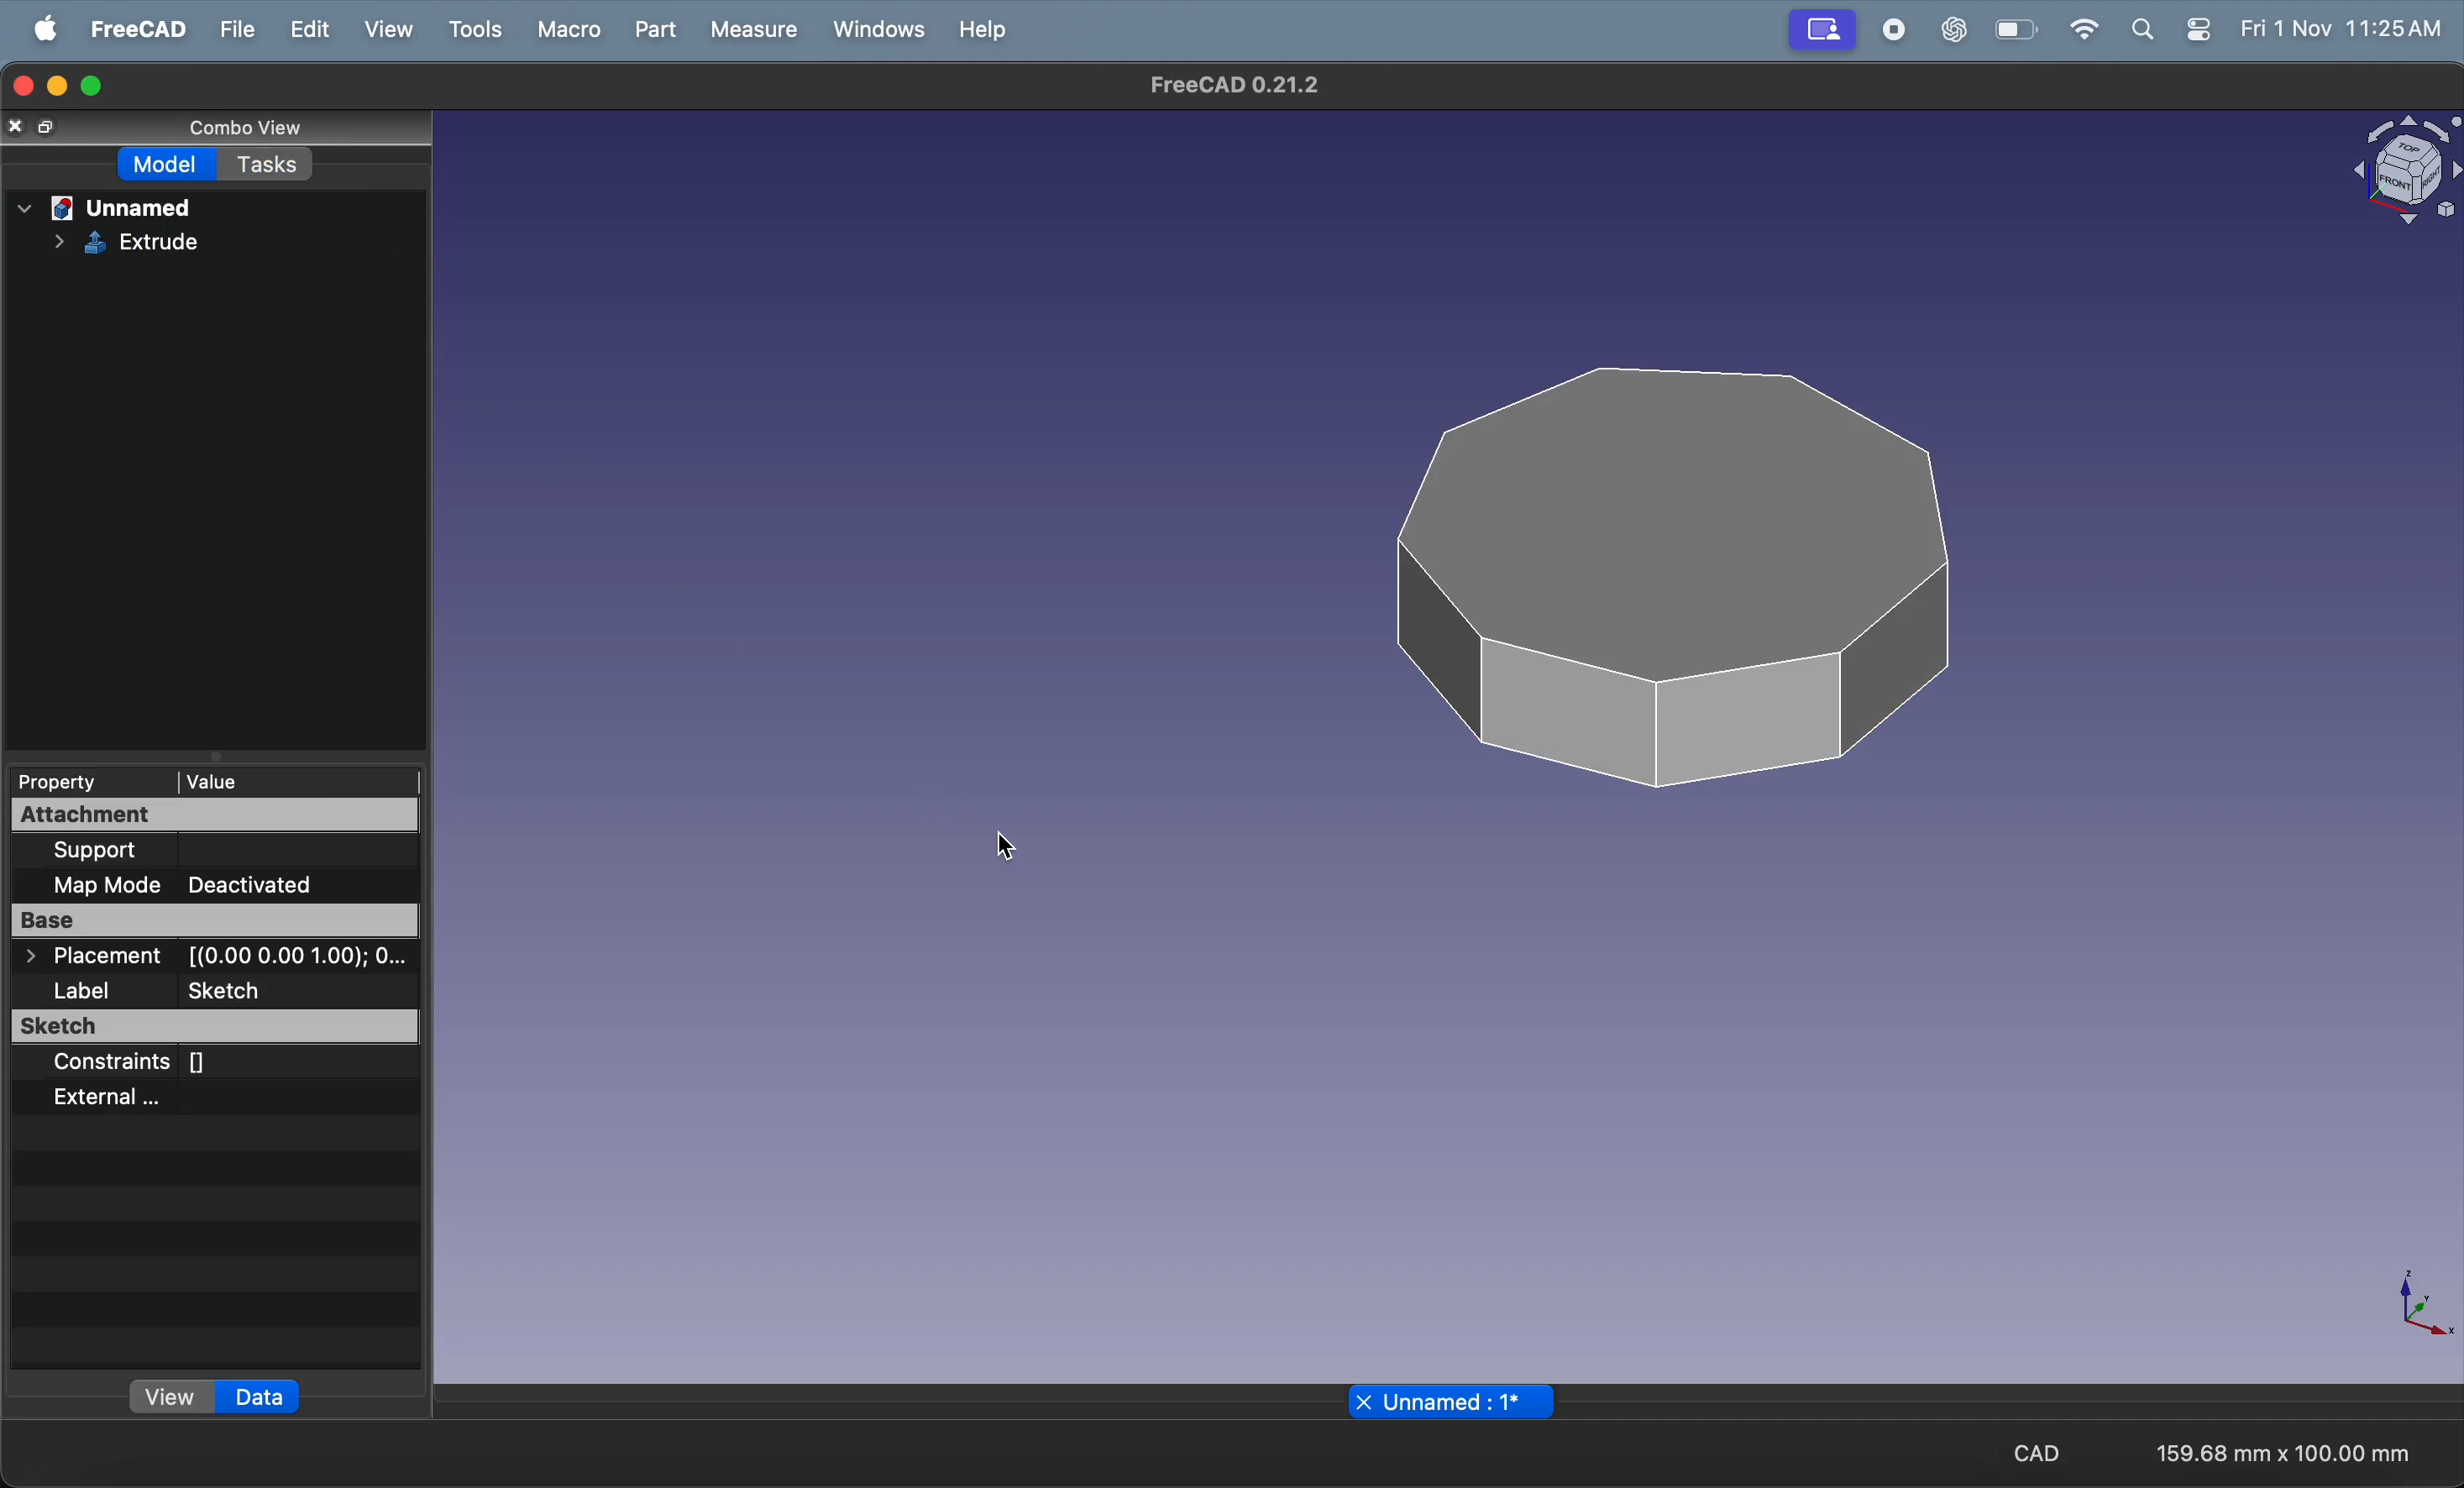 Image resolution: width=2464 pixels, height=1488 pixels. I want to click on Deactivated, so click(253, 884).